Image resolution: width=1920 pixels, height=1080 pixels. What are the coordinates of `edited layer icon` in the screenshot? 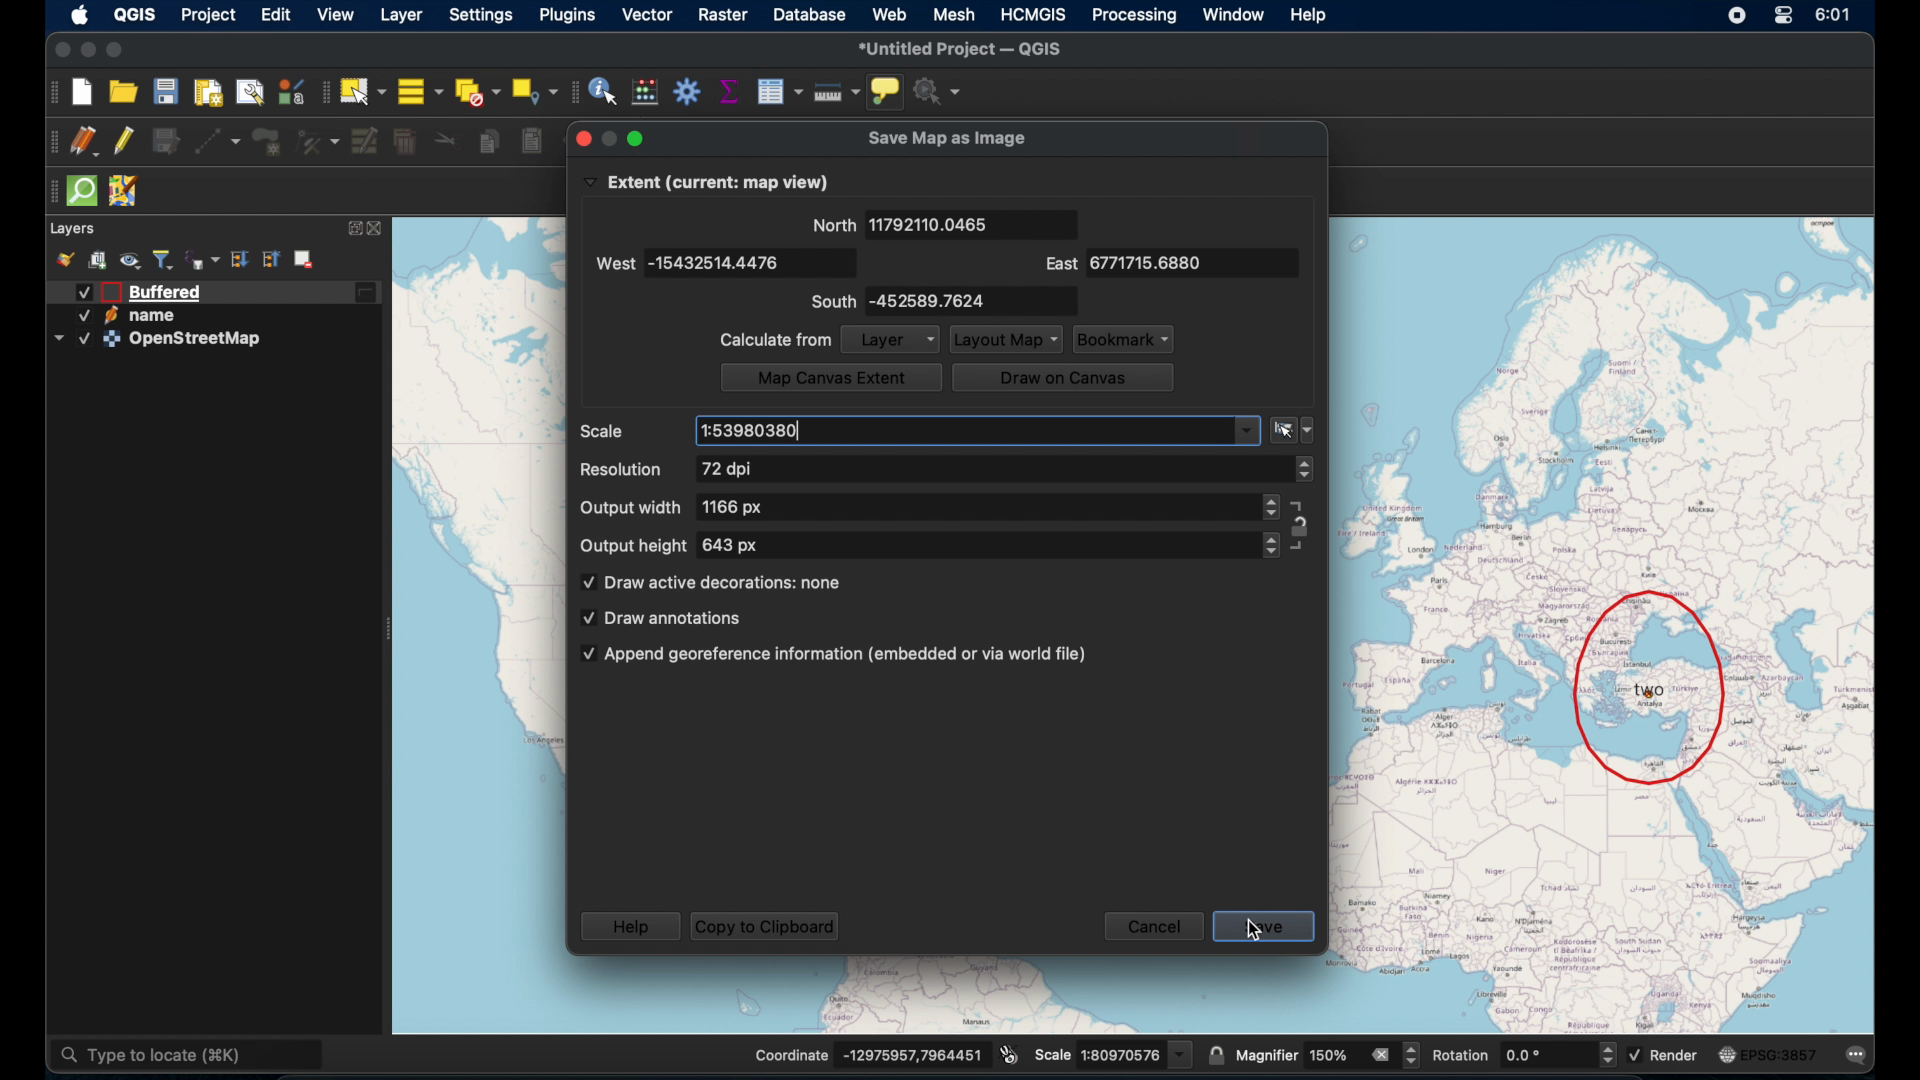 It's located at (369, 294).